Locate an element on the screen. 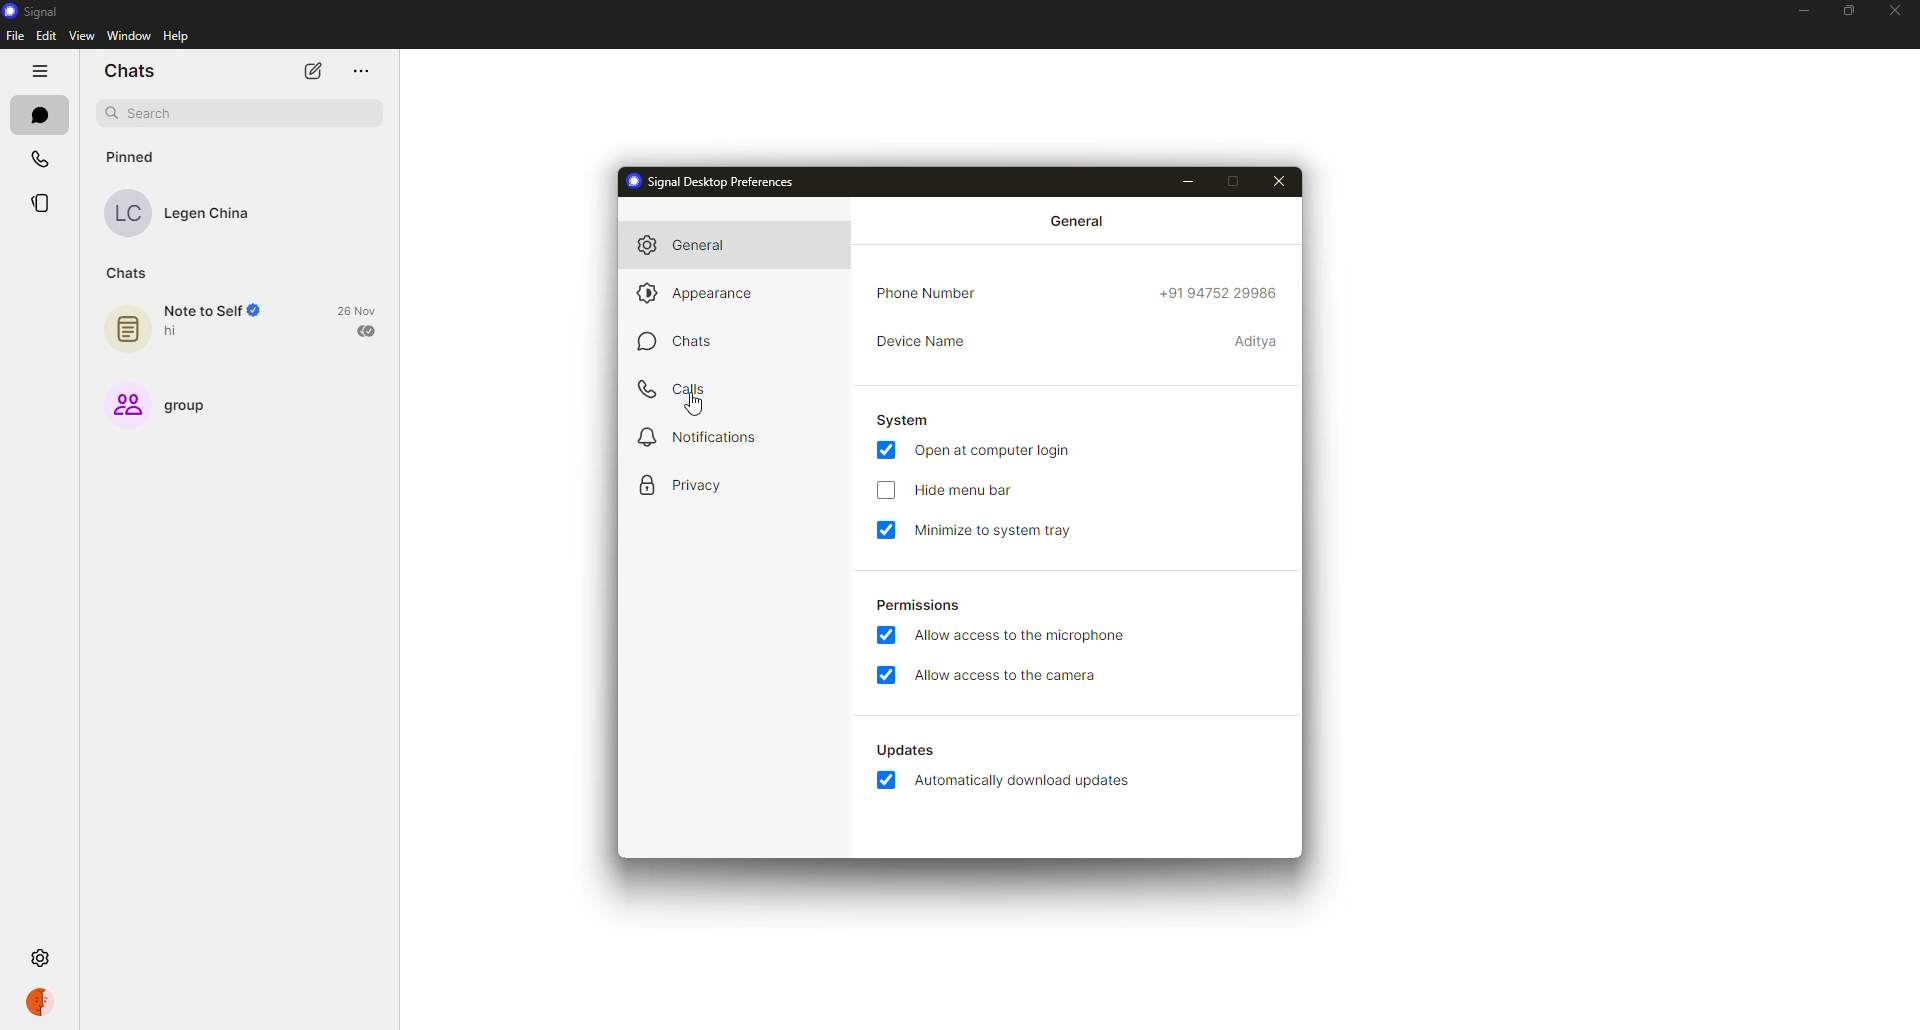  signal desktop preferences is located at coordinates (715, 182).